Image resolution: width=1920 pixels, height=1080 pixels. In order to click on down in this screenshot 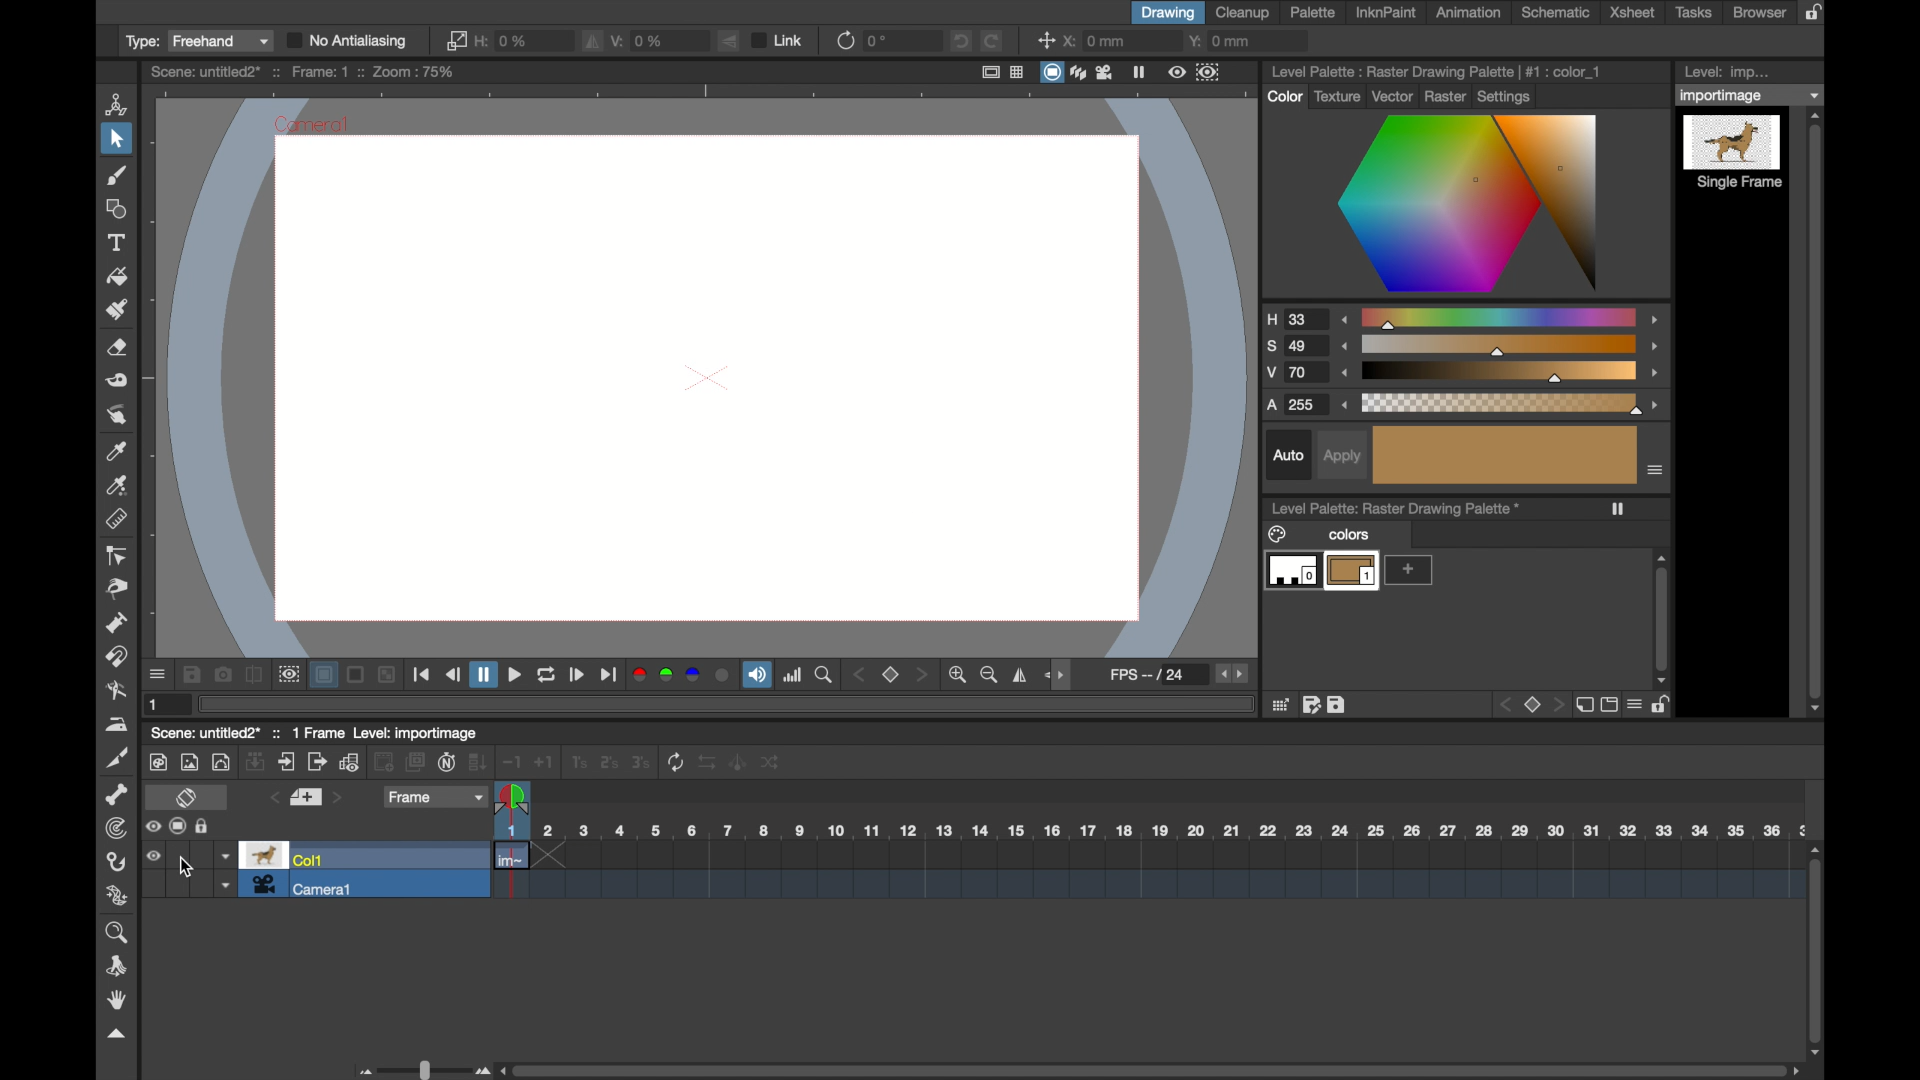, I will do `click(256, 761)`.